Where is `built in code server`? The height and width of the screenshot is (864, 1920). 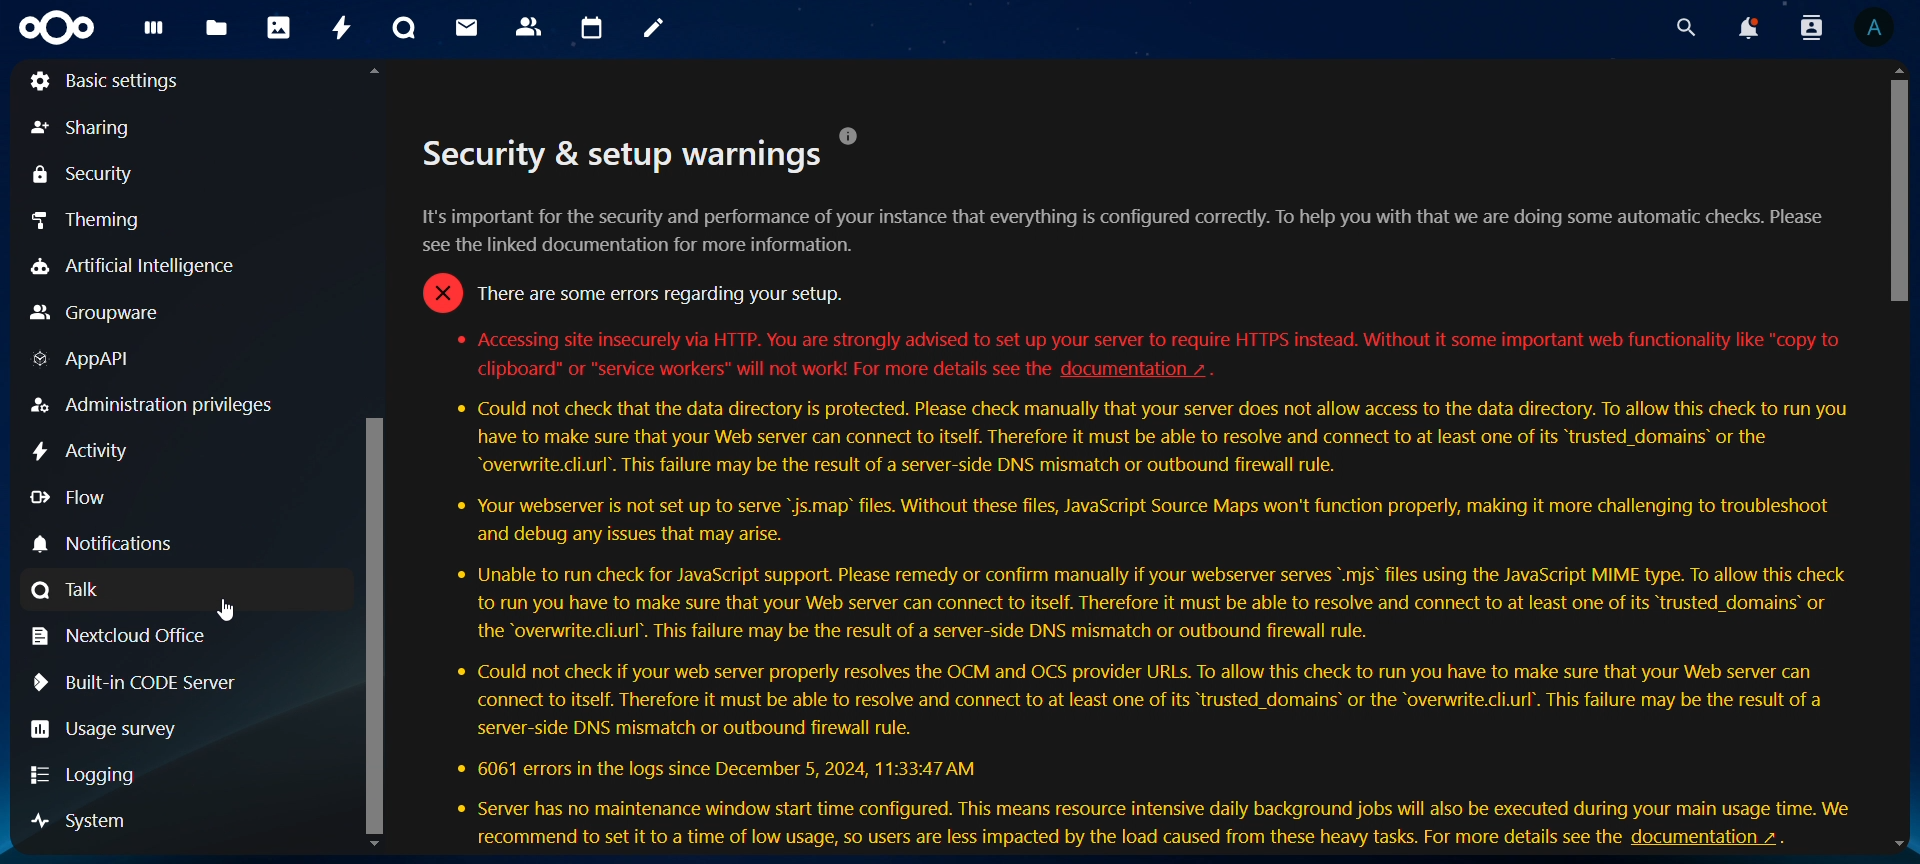
built in code server is located at coordinates (142, 681).